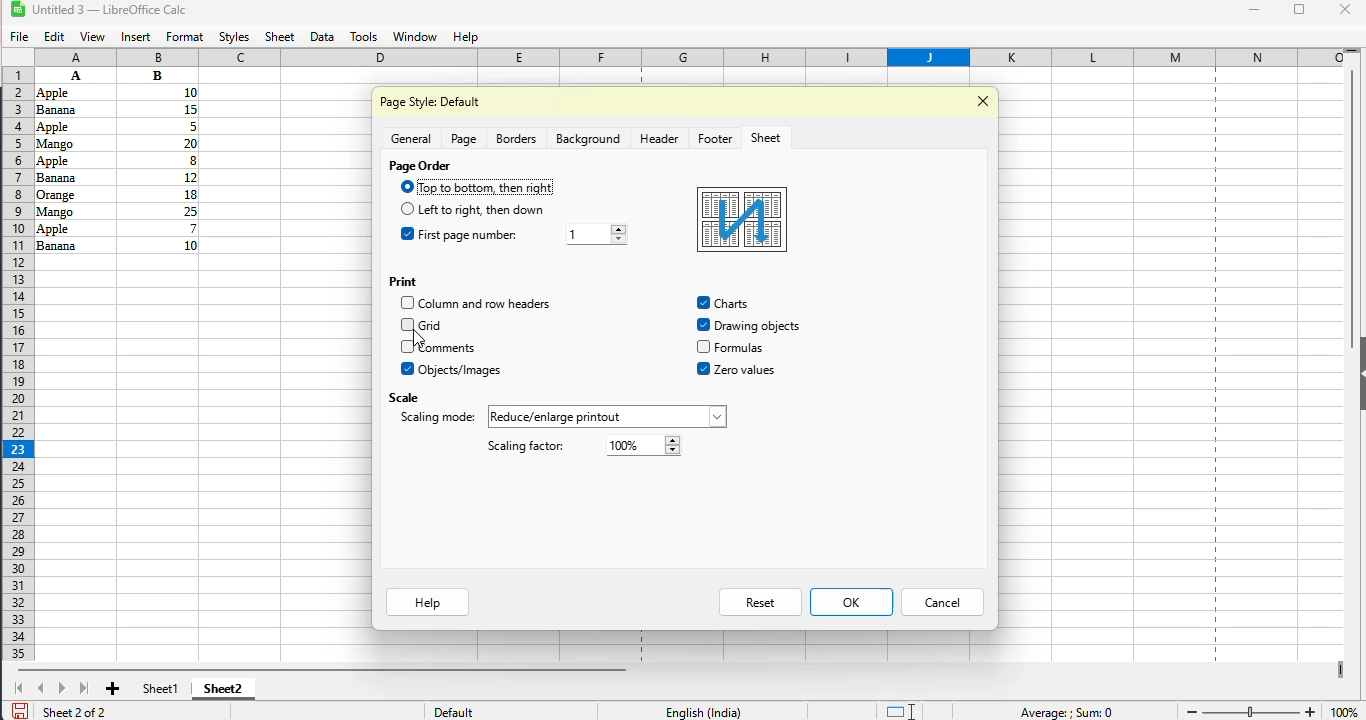 The height and width of the screenshot is (720, 1366). What do you see at coordinates (599, 234) in the screenshot?
I see `` at bounding box center [599, 234].